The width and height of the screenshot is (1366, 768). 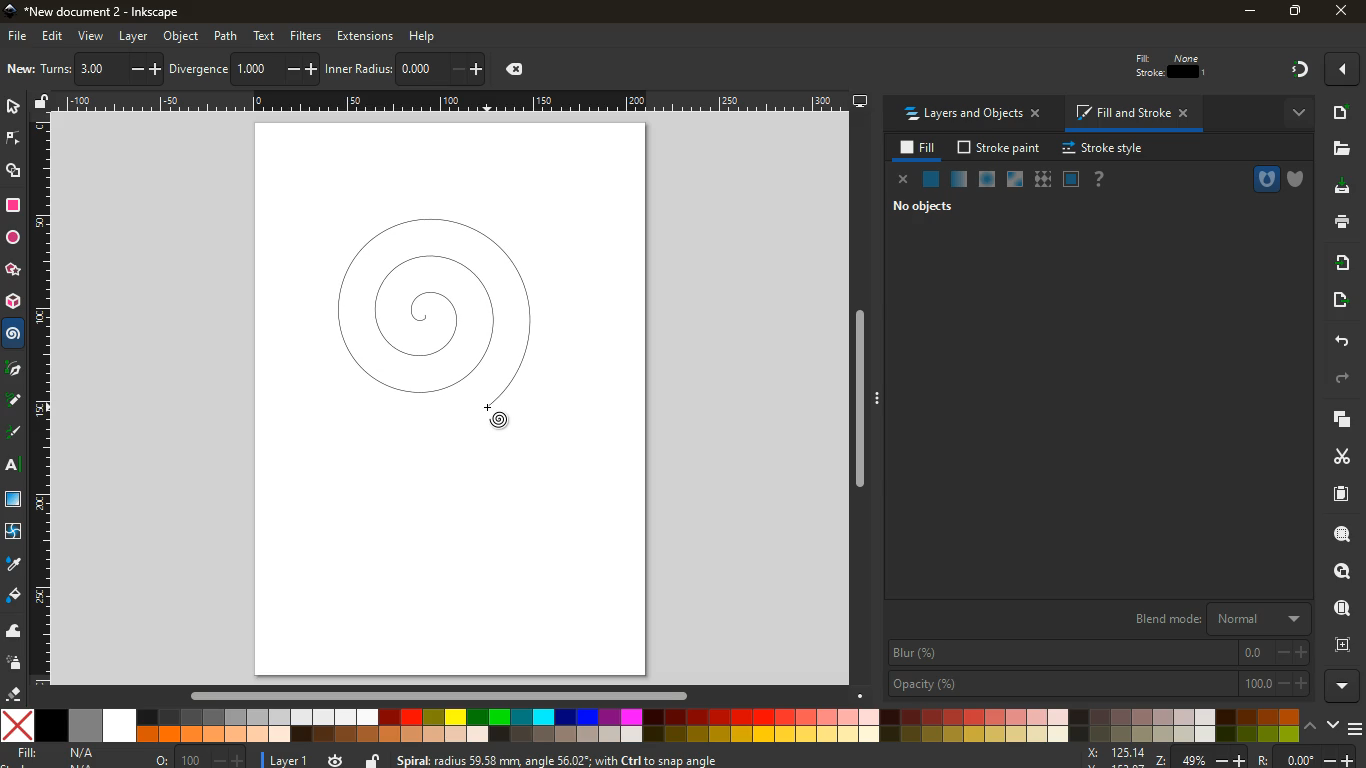 I want to click on hole, so click(x=1257, y=179).